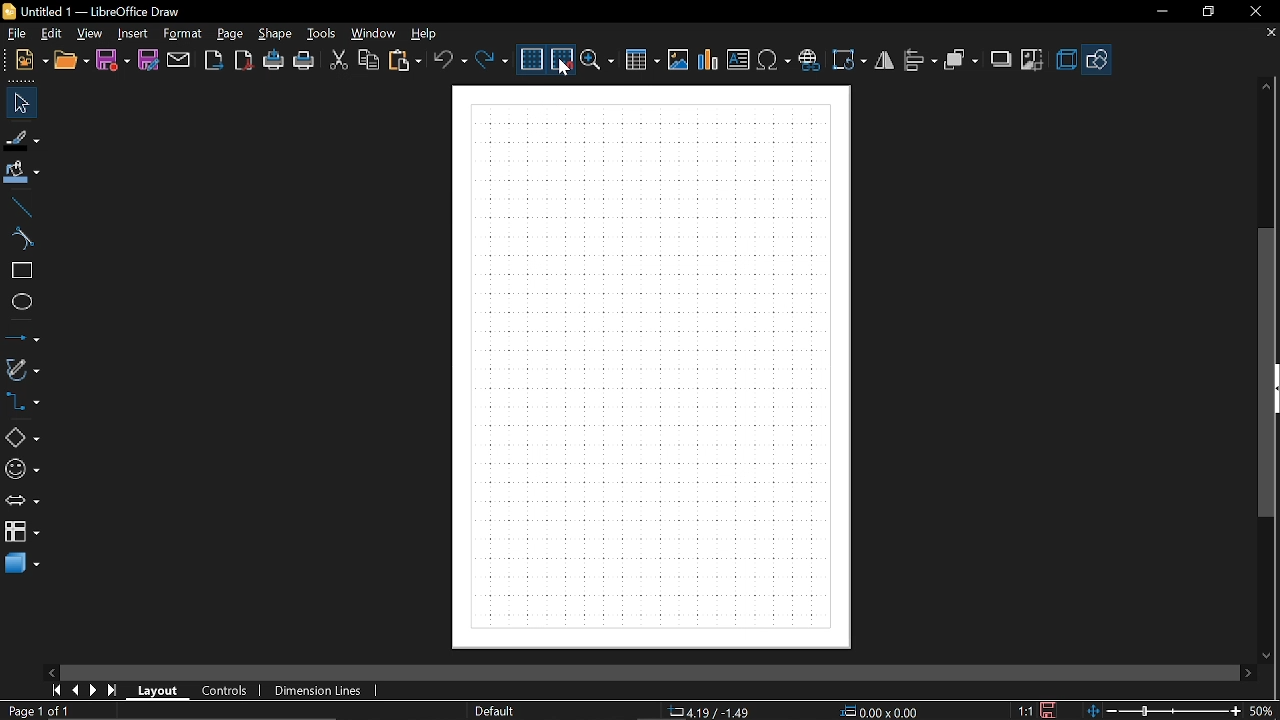 This screenshot has height=720, width=1280. I want to click on rectangle, so click(21, 271).